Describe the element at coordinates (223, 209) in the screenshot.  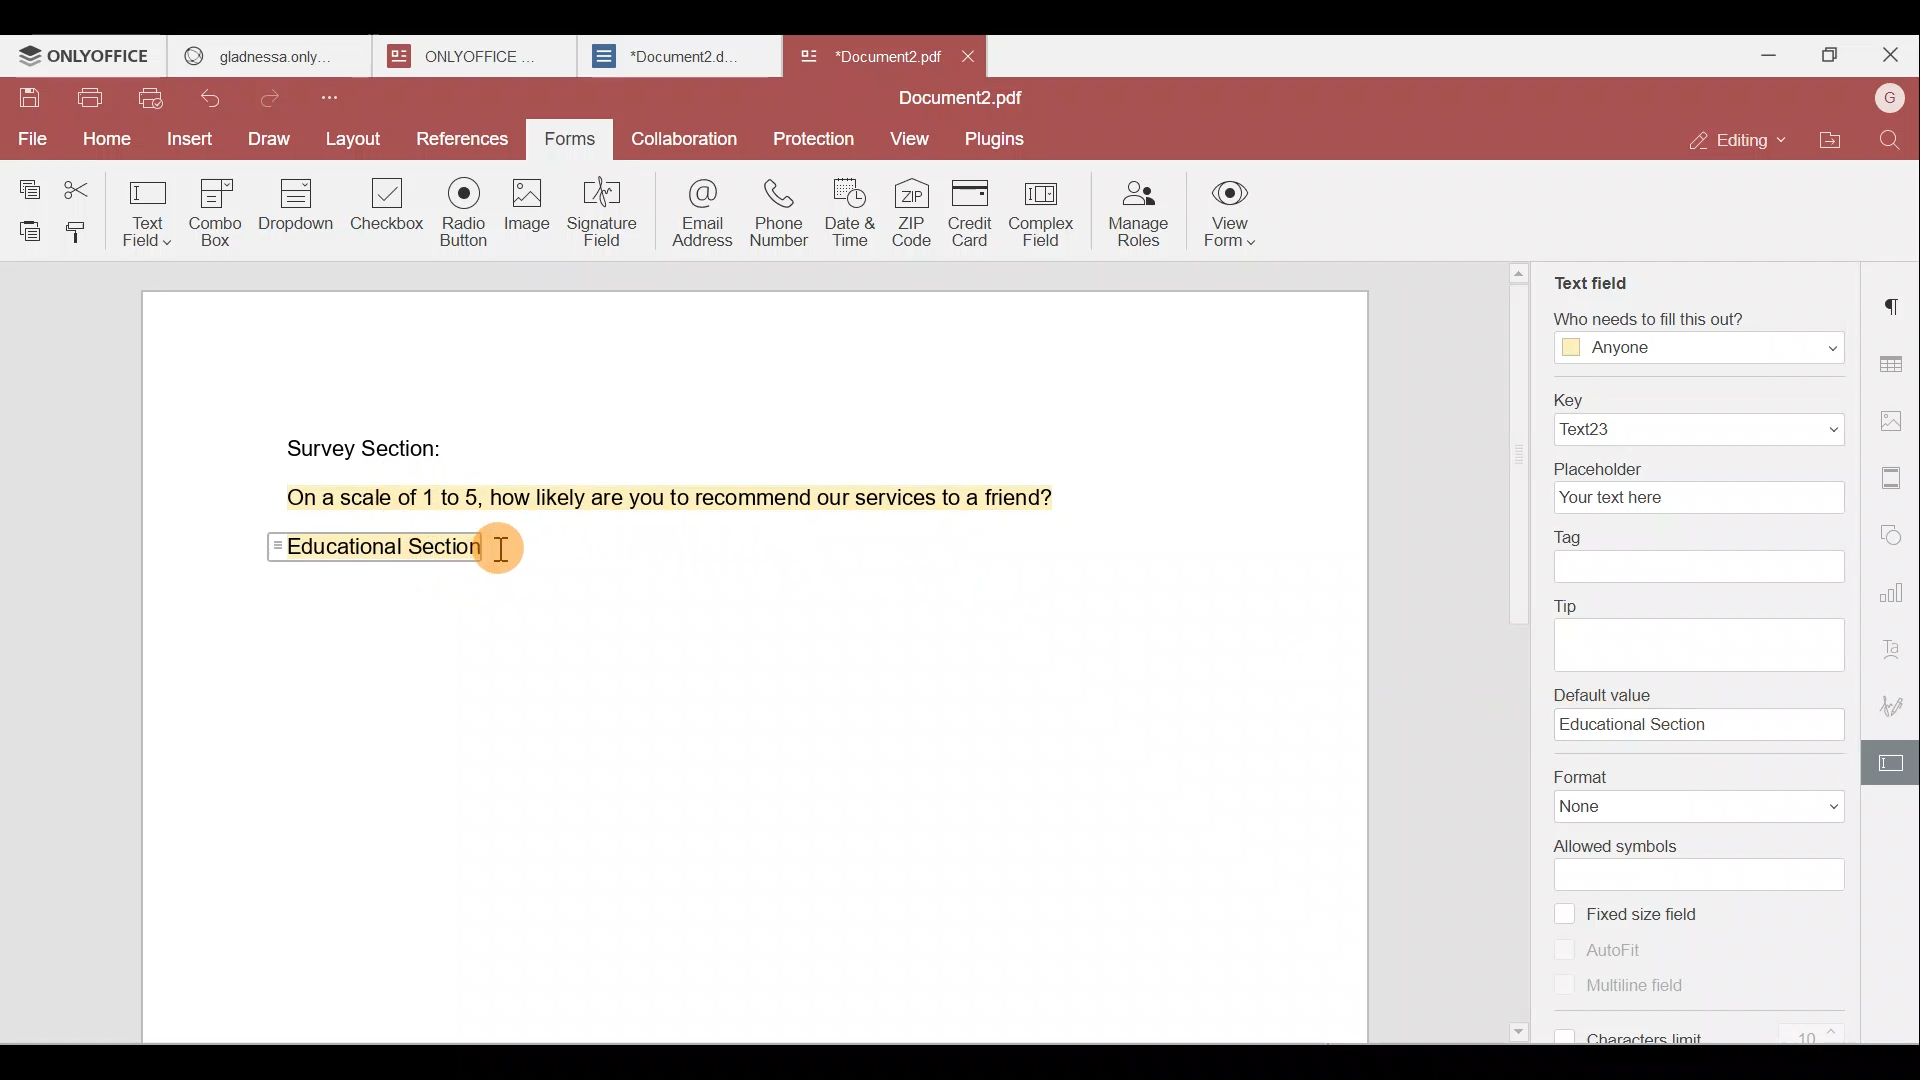
I see `Combo box` at that location.